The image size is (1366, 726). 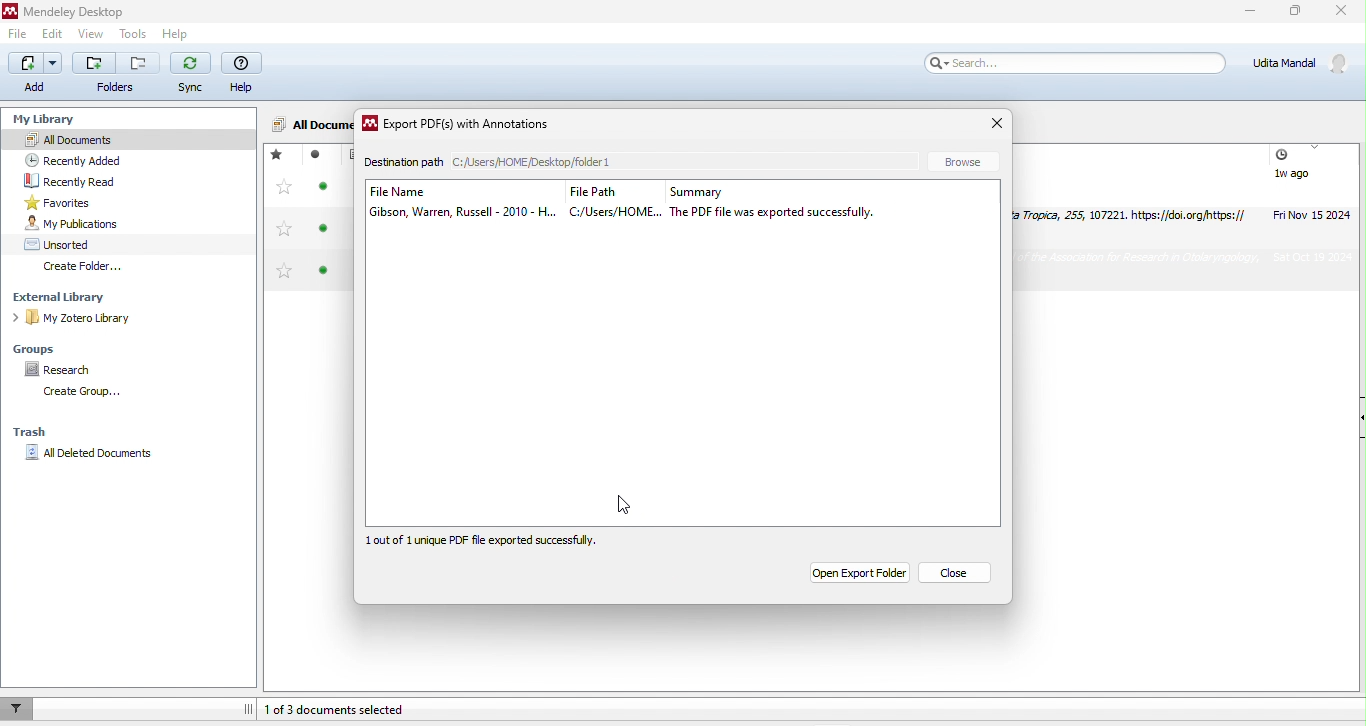 I want to click on 1w ago Fri Nov 15 2024, so click(x=1311, y=183).